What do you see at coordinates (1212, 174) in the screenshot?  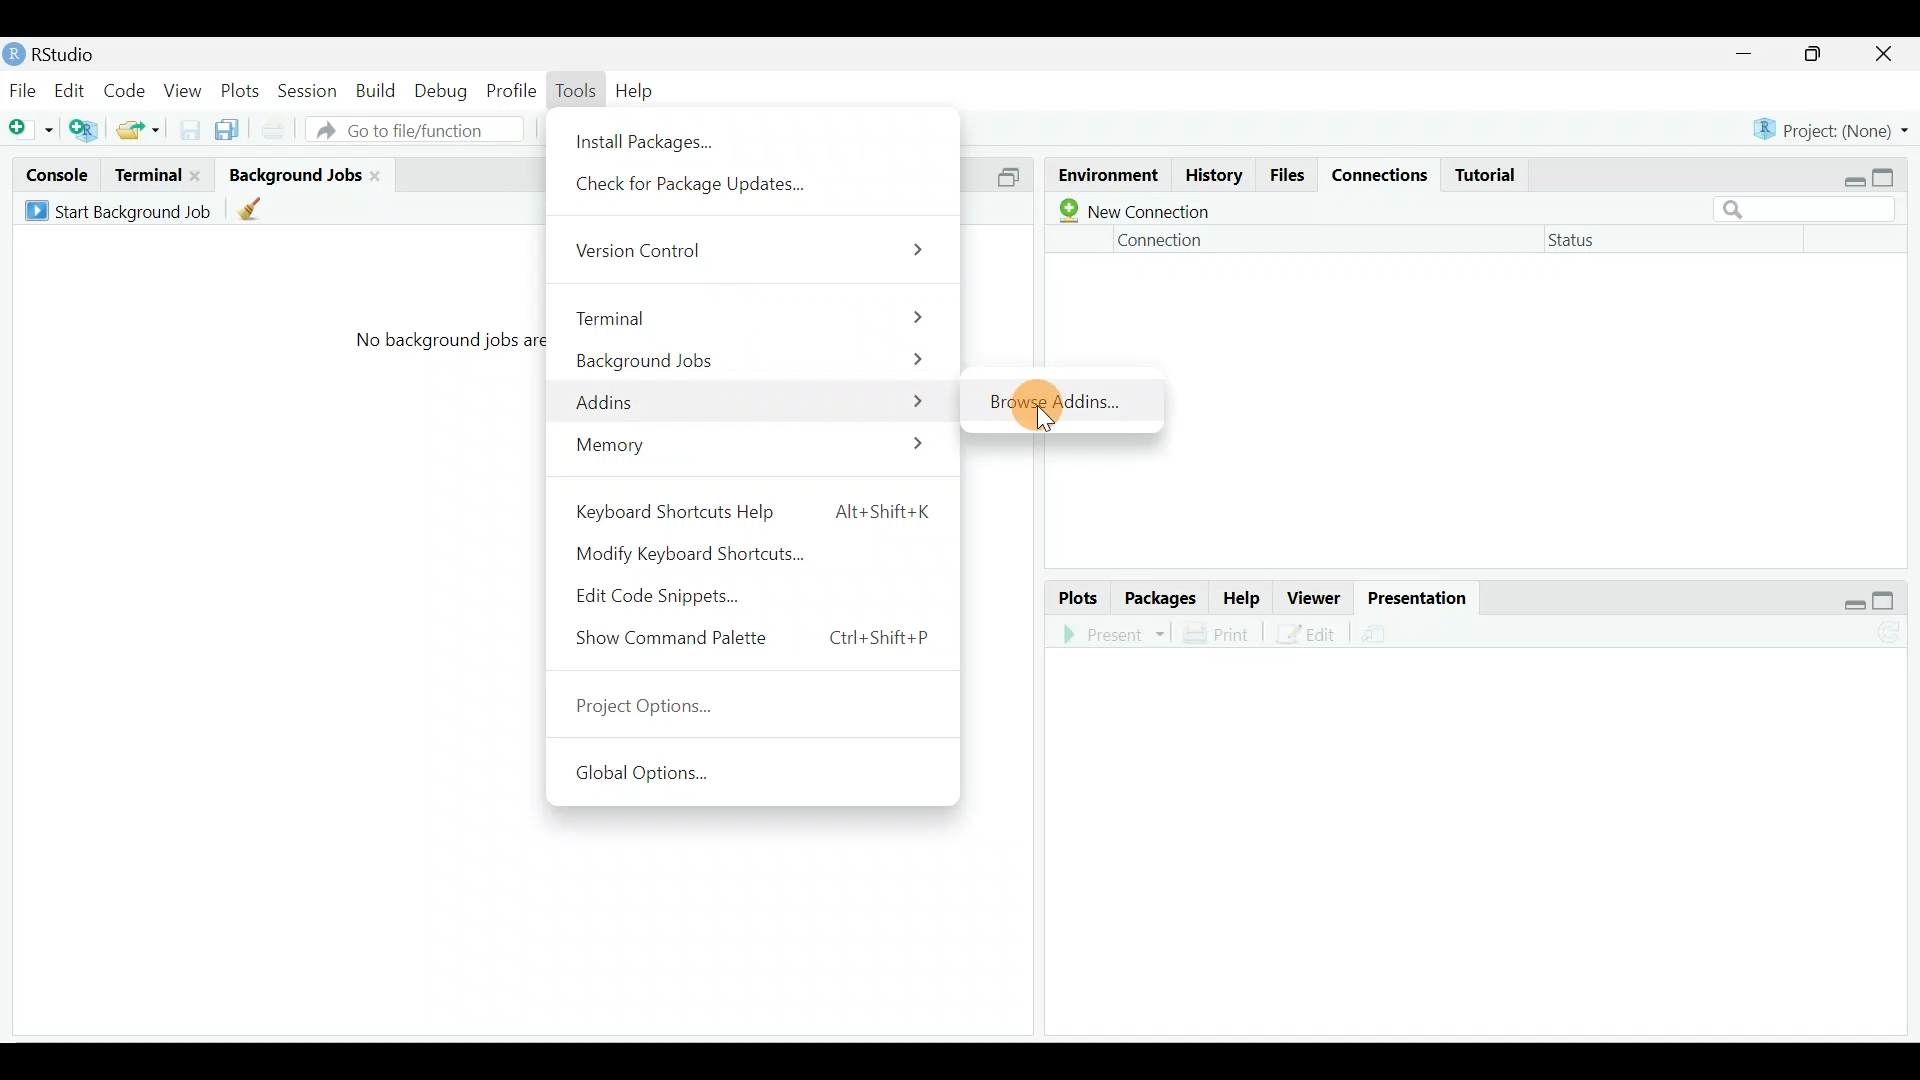 I see `History` at bounding box center [1212, 174].